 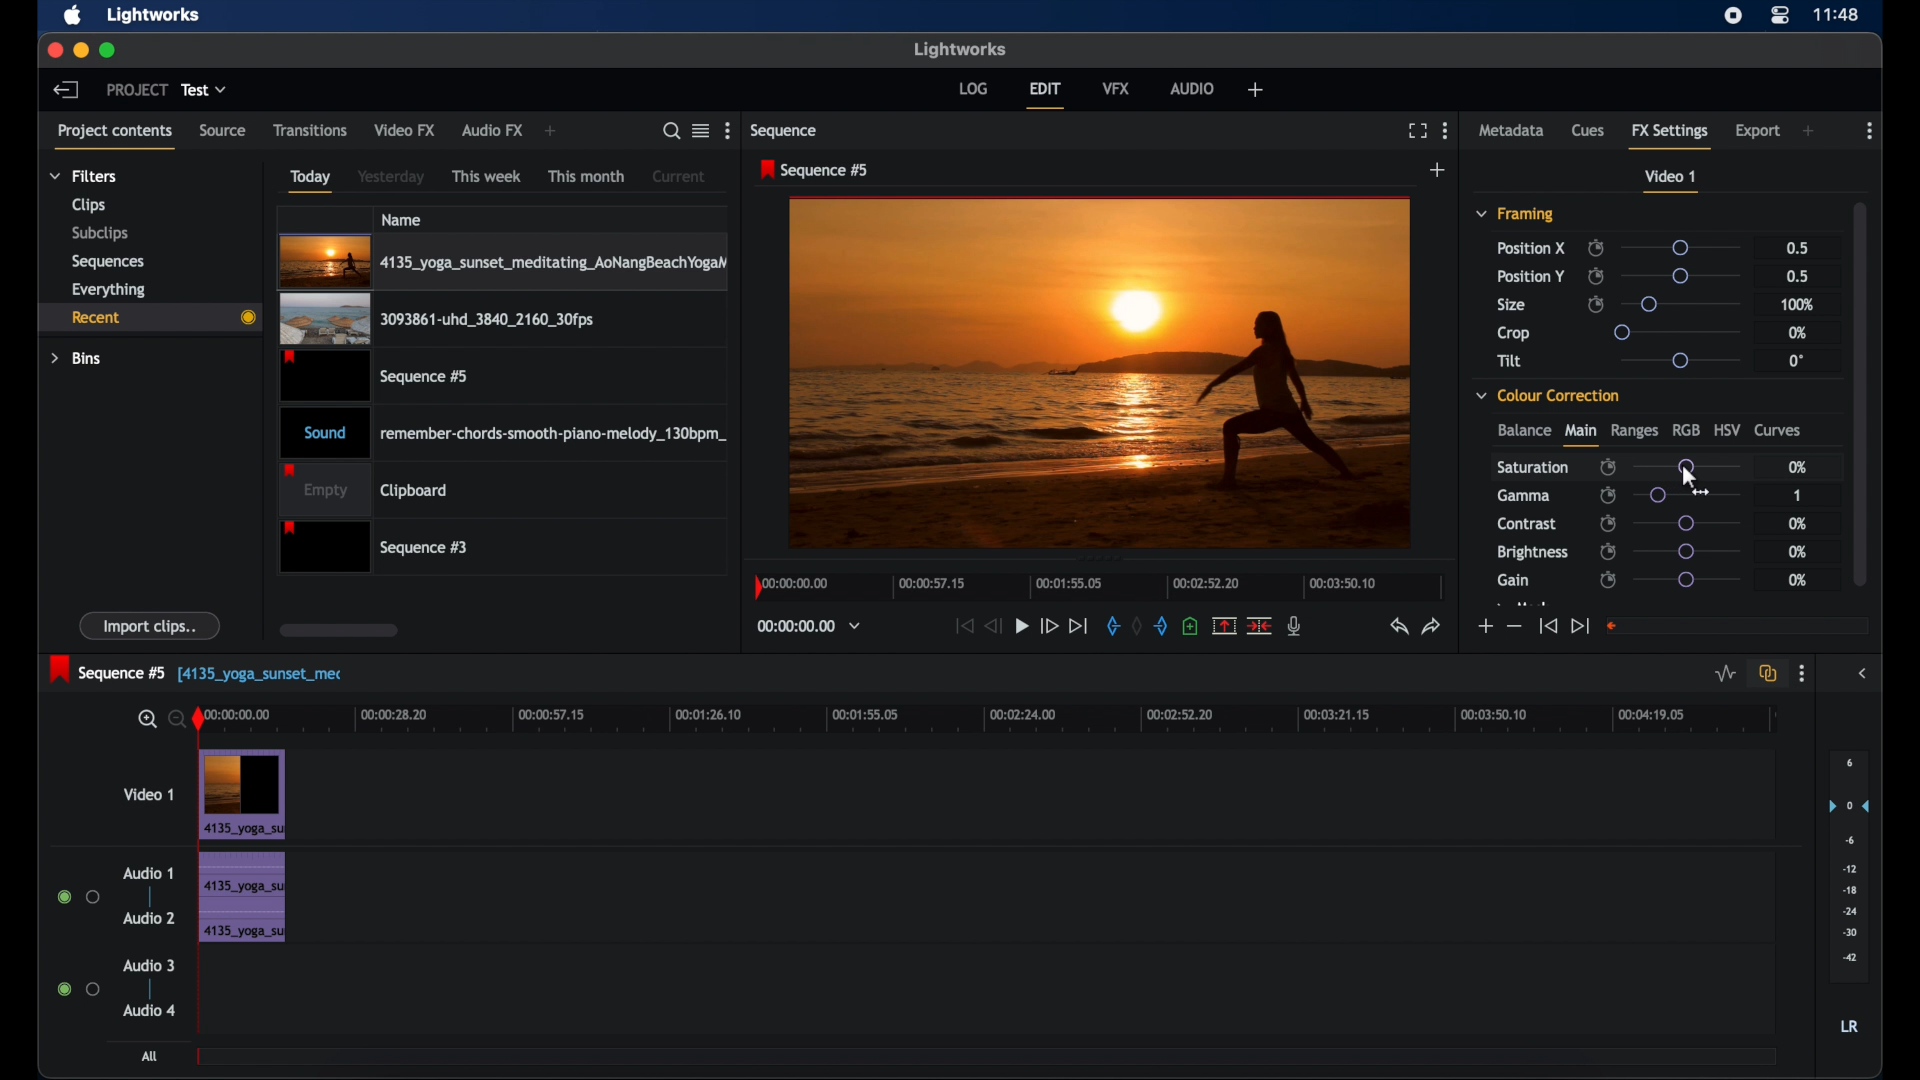 I want to click on toggle audio levels editing, so click(x=1723, y=672).